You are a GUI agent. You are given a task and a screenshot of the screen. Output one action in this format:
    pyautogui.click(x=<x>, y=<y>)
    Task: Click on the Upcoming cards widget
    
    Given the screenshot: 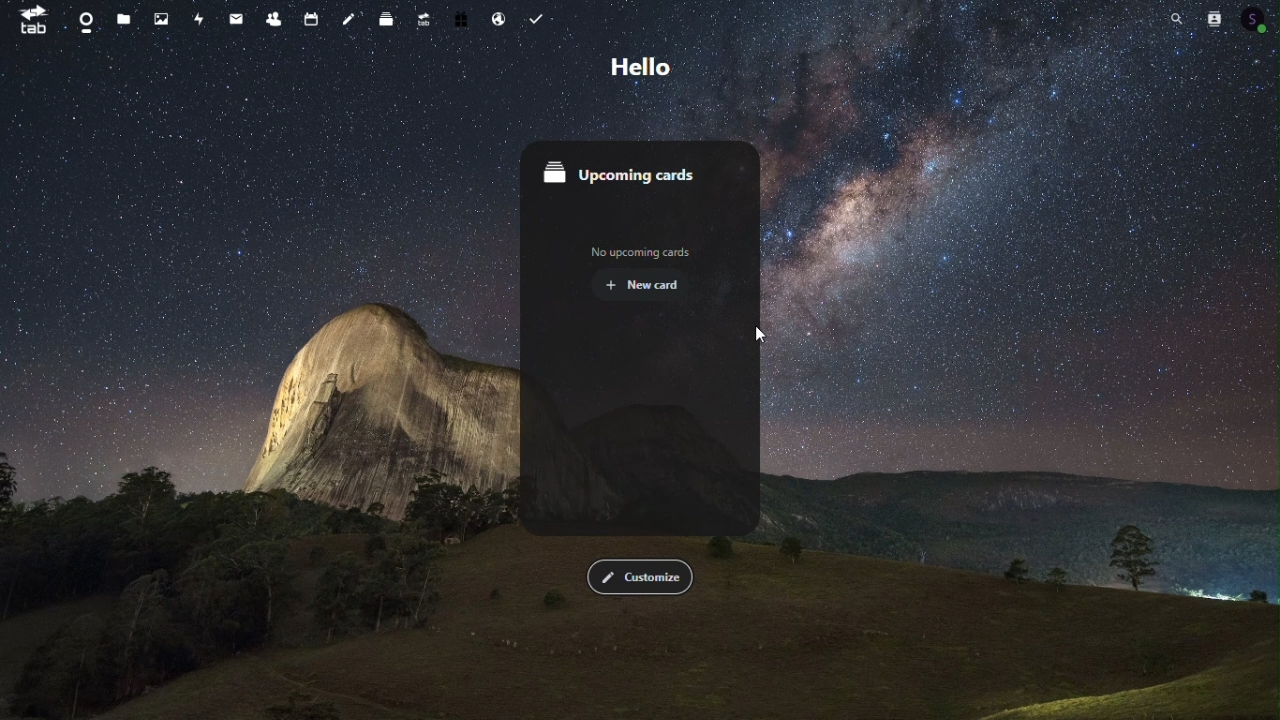 What is the action you would take?
    pyautogui.click(x=637, y=336)
    